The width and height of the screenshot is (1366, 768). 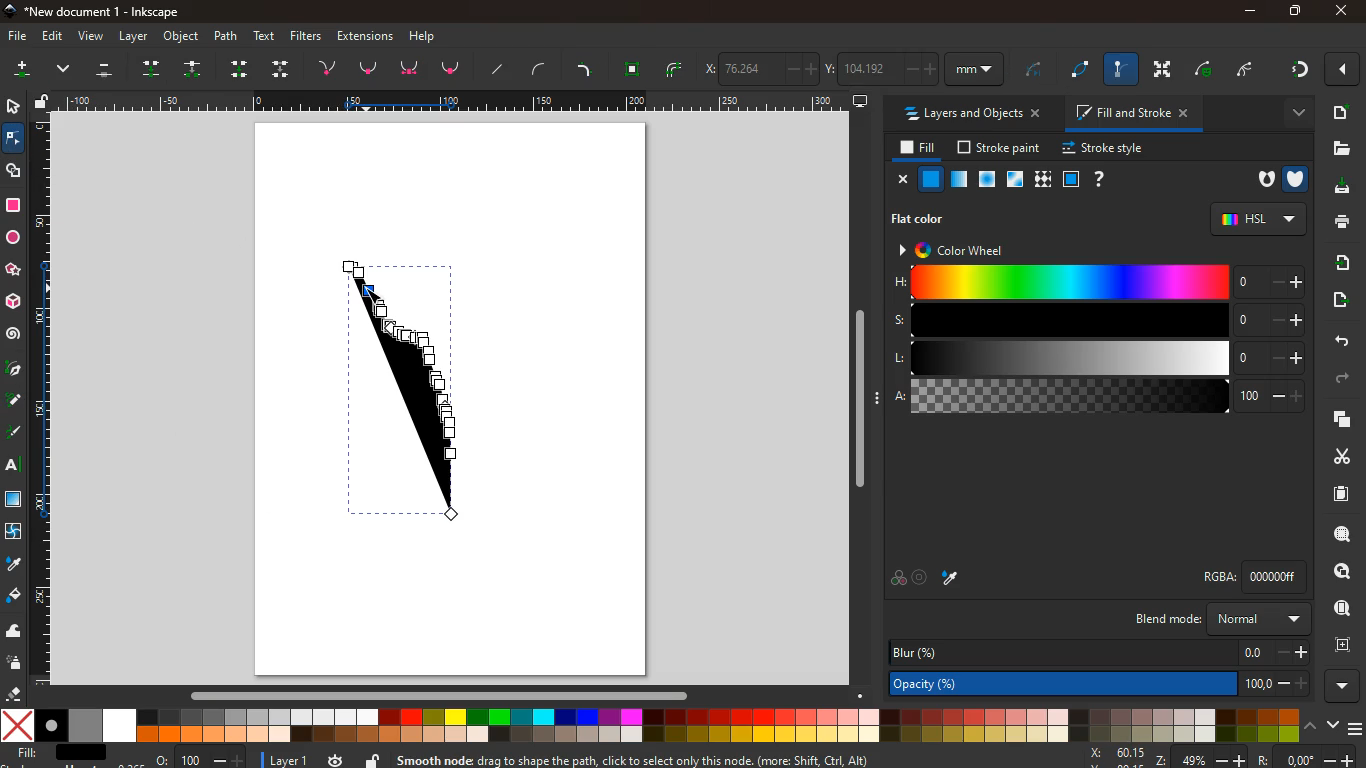 I want to click on down, so click(x=1331, y=725).